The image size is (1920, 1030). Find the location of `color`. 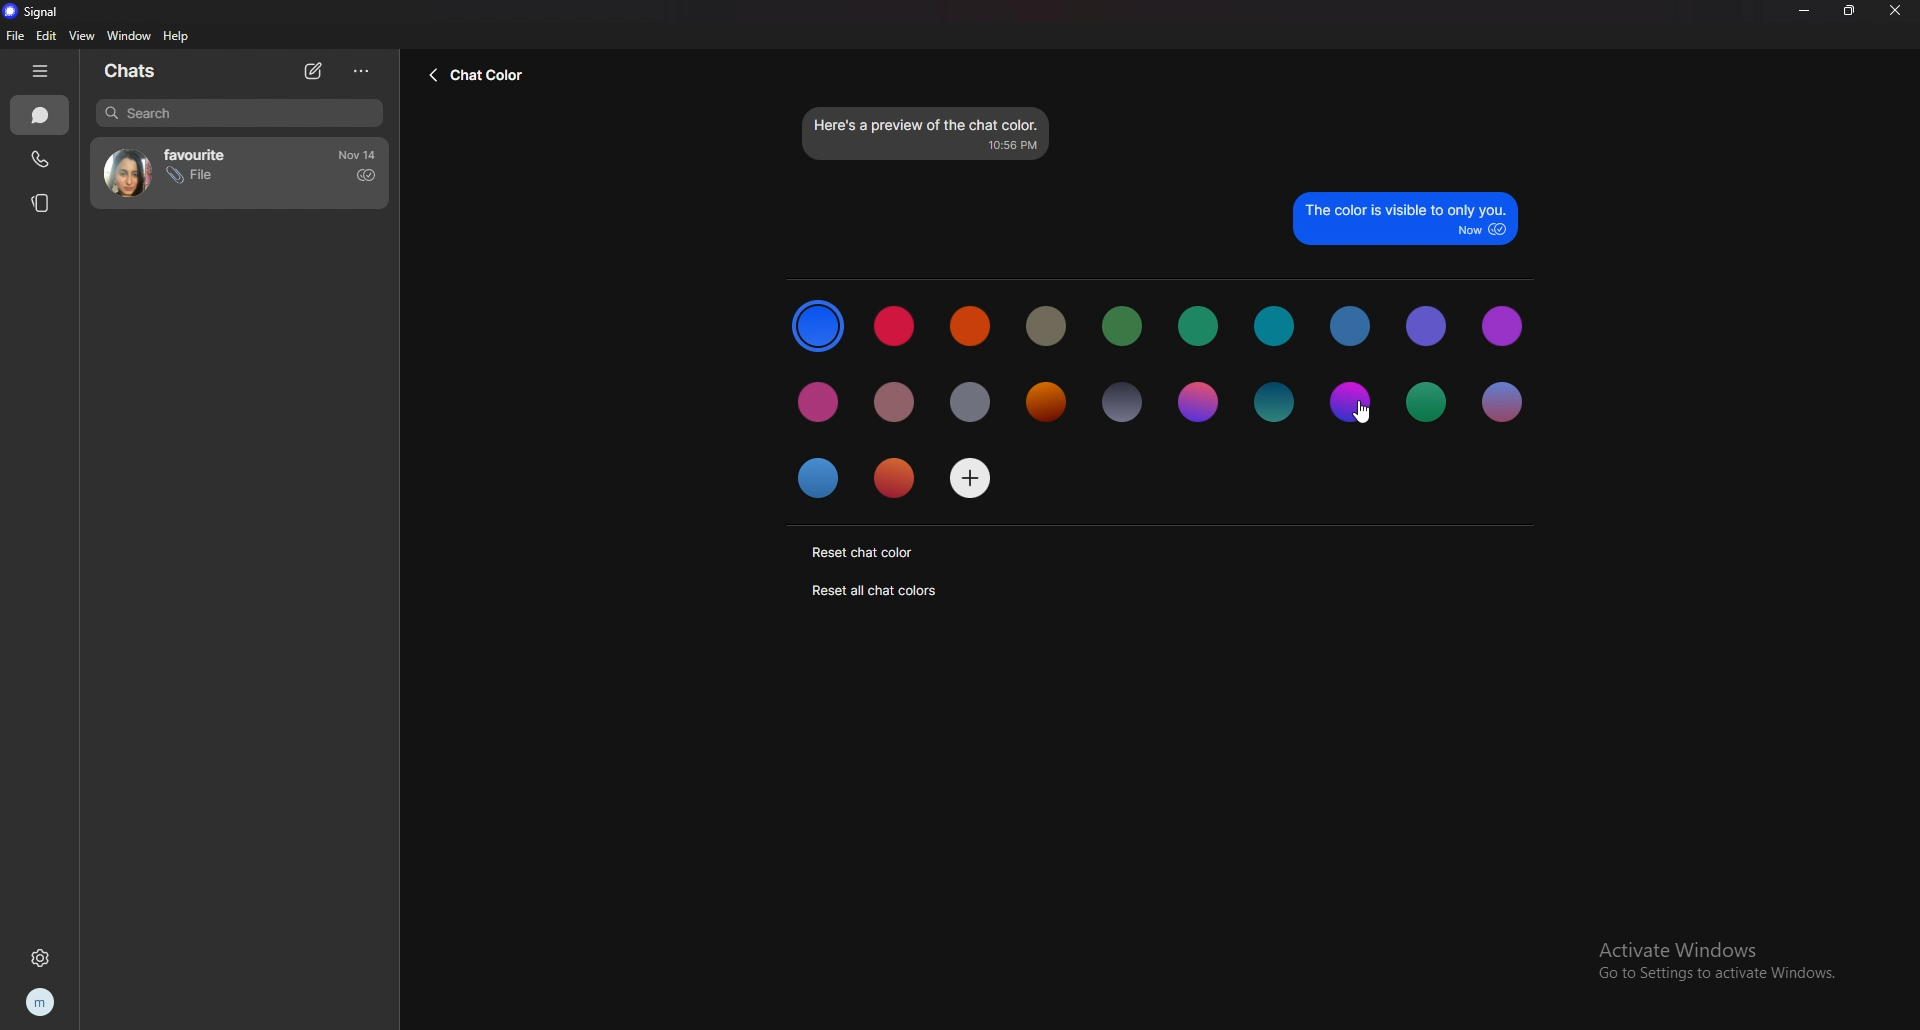

color is located at coordinates (896, 405).